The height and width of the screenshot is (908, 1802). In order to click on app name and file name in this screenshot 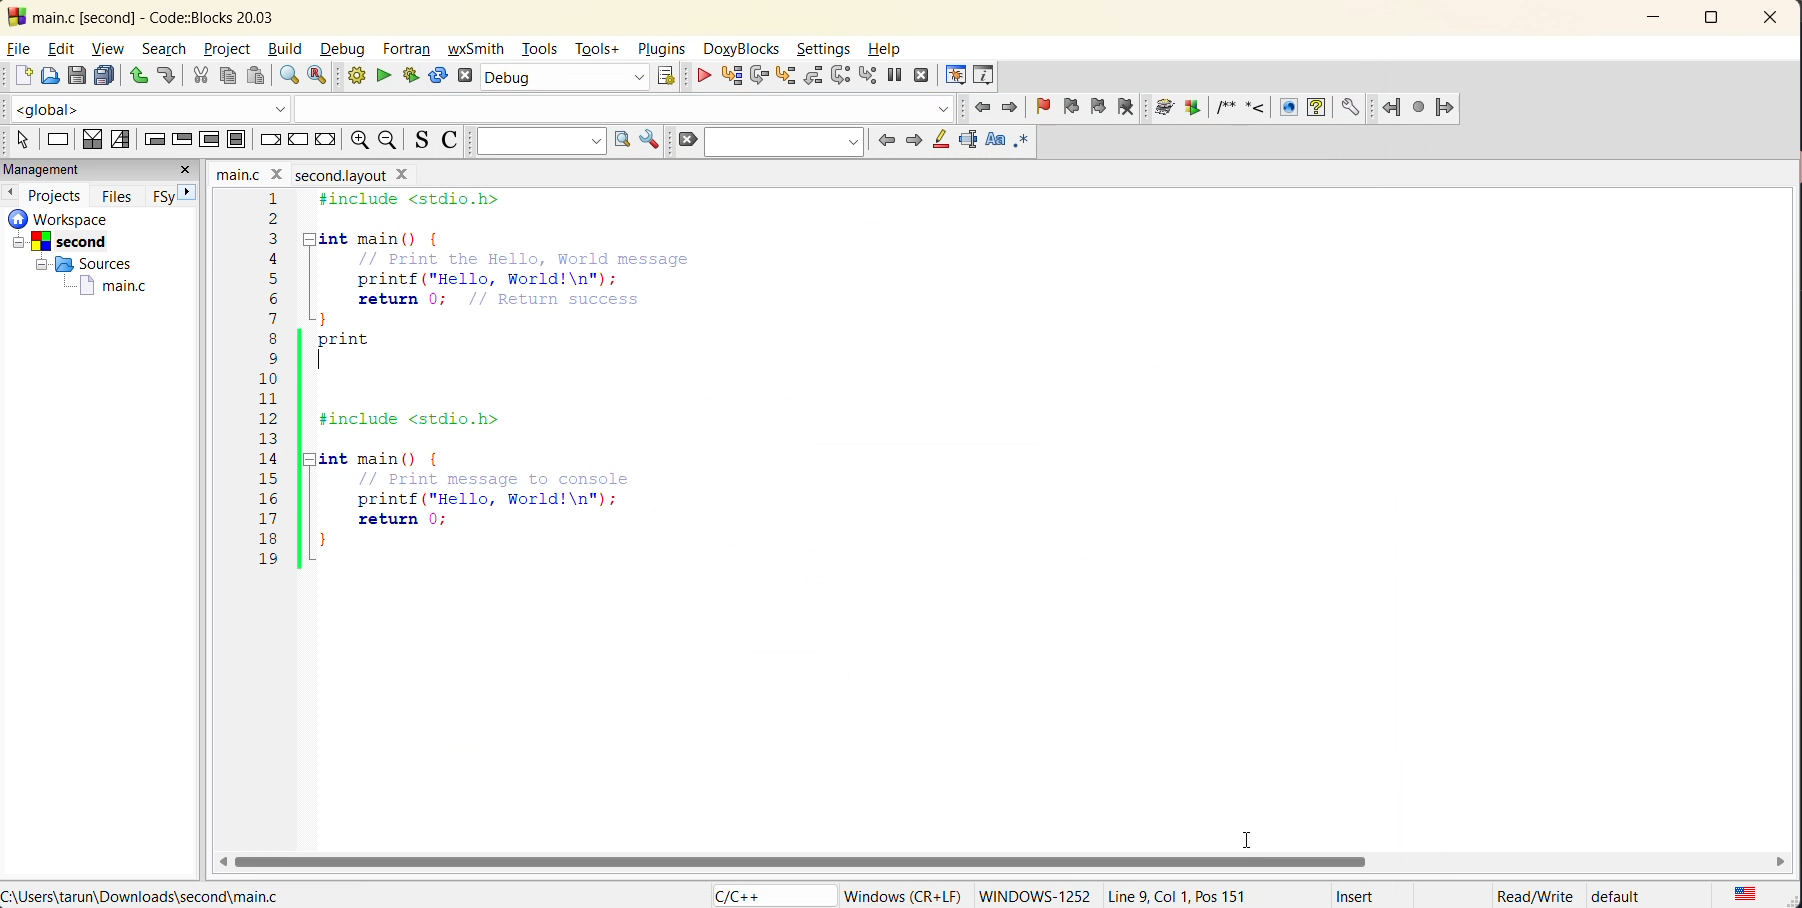, I will do `click(178, 16)`.